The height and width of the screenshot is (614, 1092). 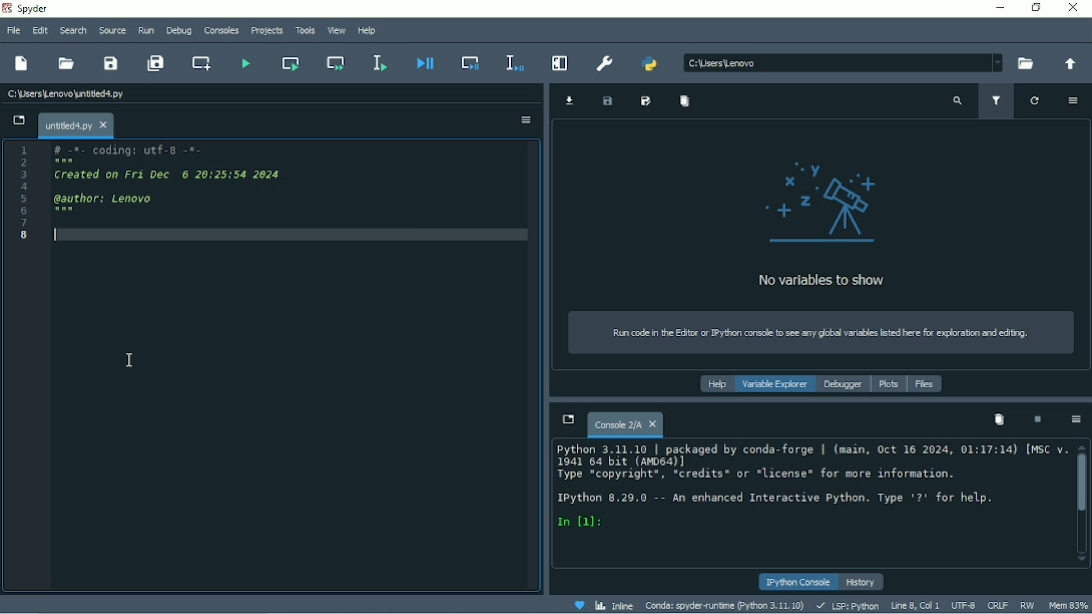 What do you see at coordinates (1071, 100) in the screenshot?
I see `Options` at bounding box center [1071, 100].